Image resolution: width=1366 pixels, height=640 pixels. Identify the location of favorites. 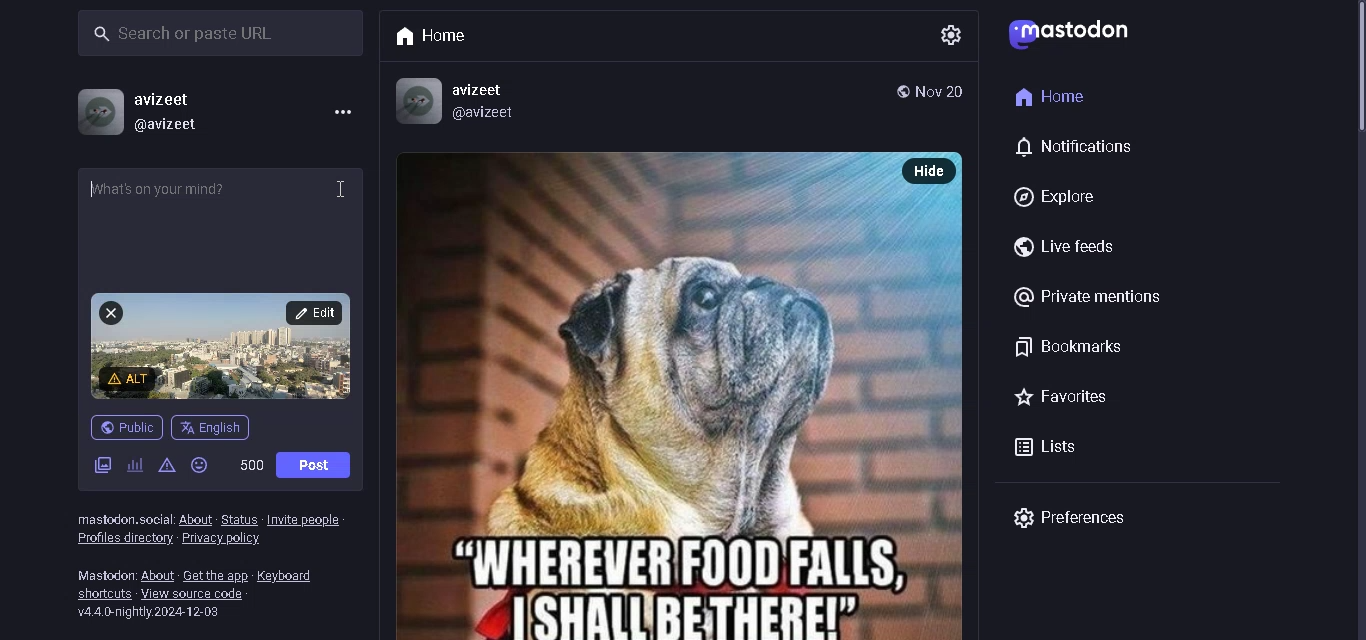
(1079, 398).